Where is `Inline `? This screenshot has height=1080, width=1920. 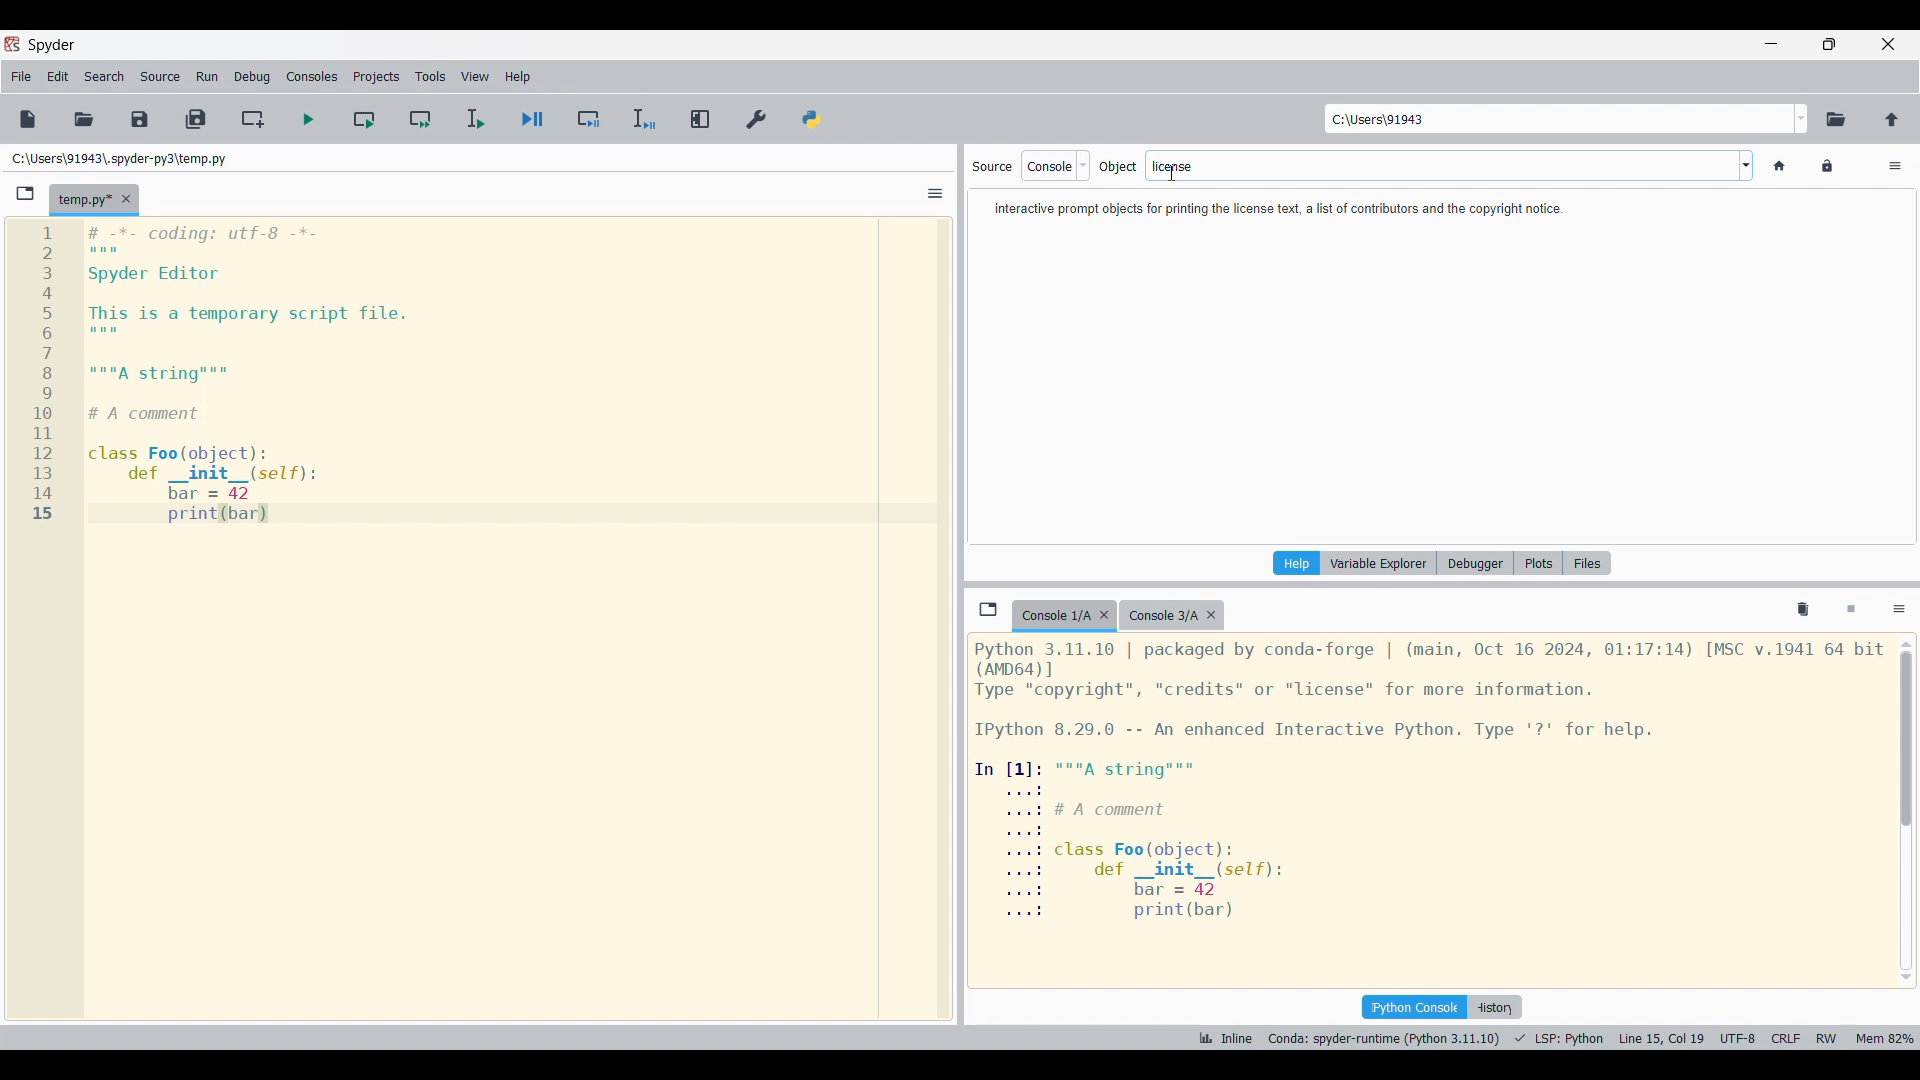
Inline  is located at coordinates (1229, 1033).